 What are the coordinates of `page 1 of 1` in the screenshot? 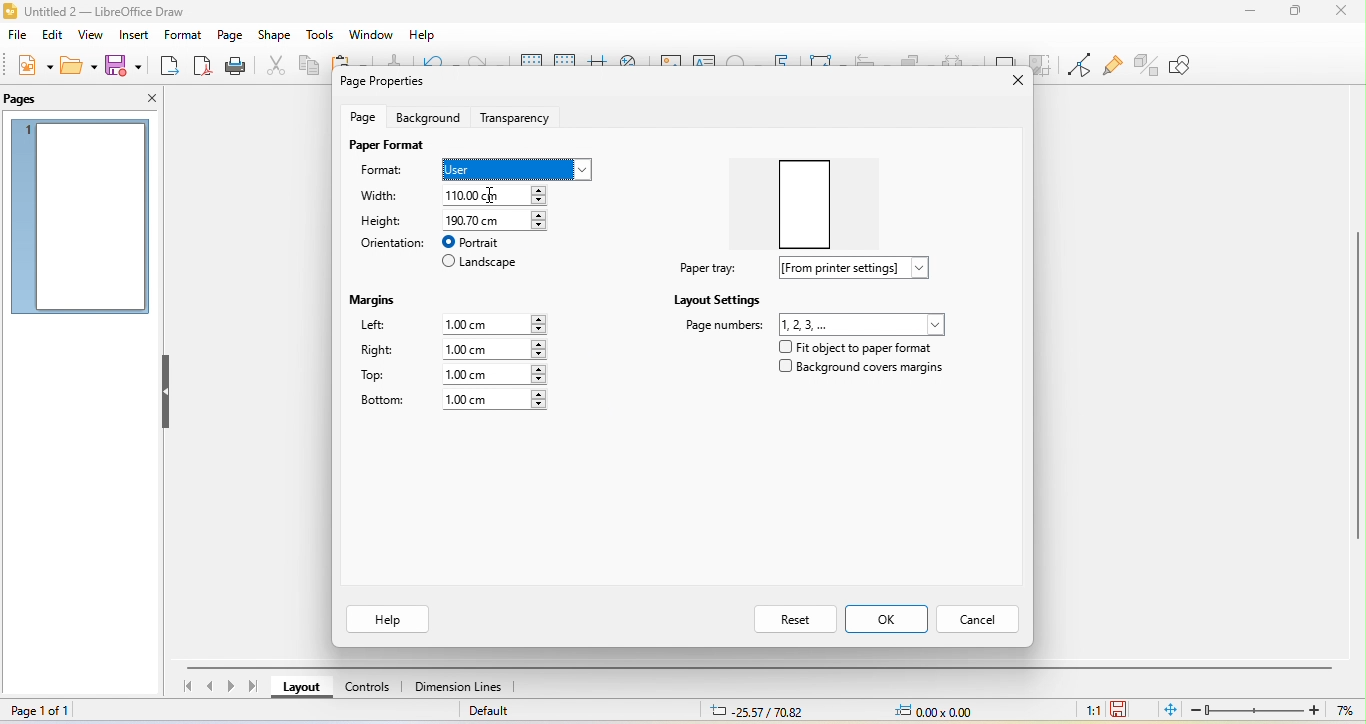 It's located at (50, 711).